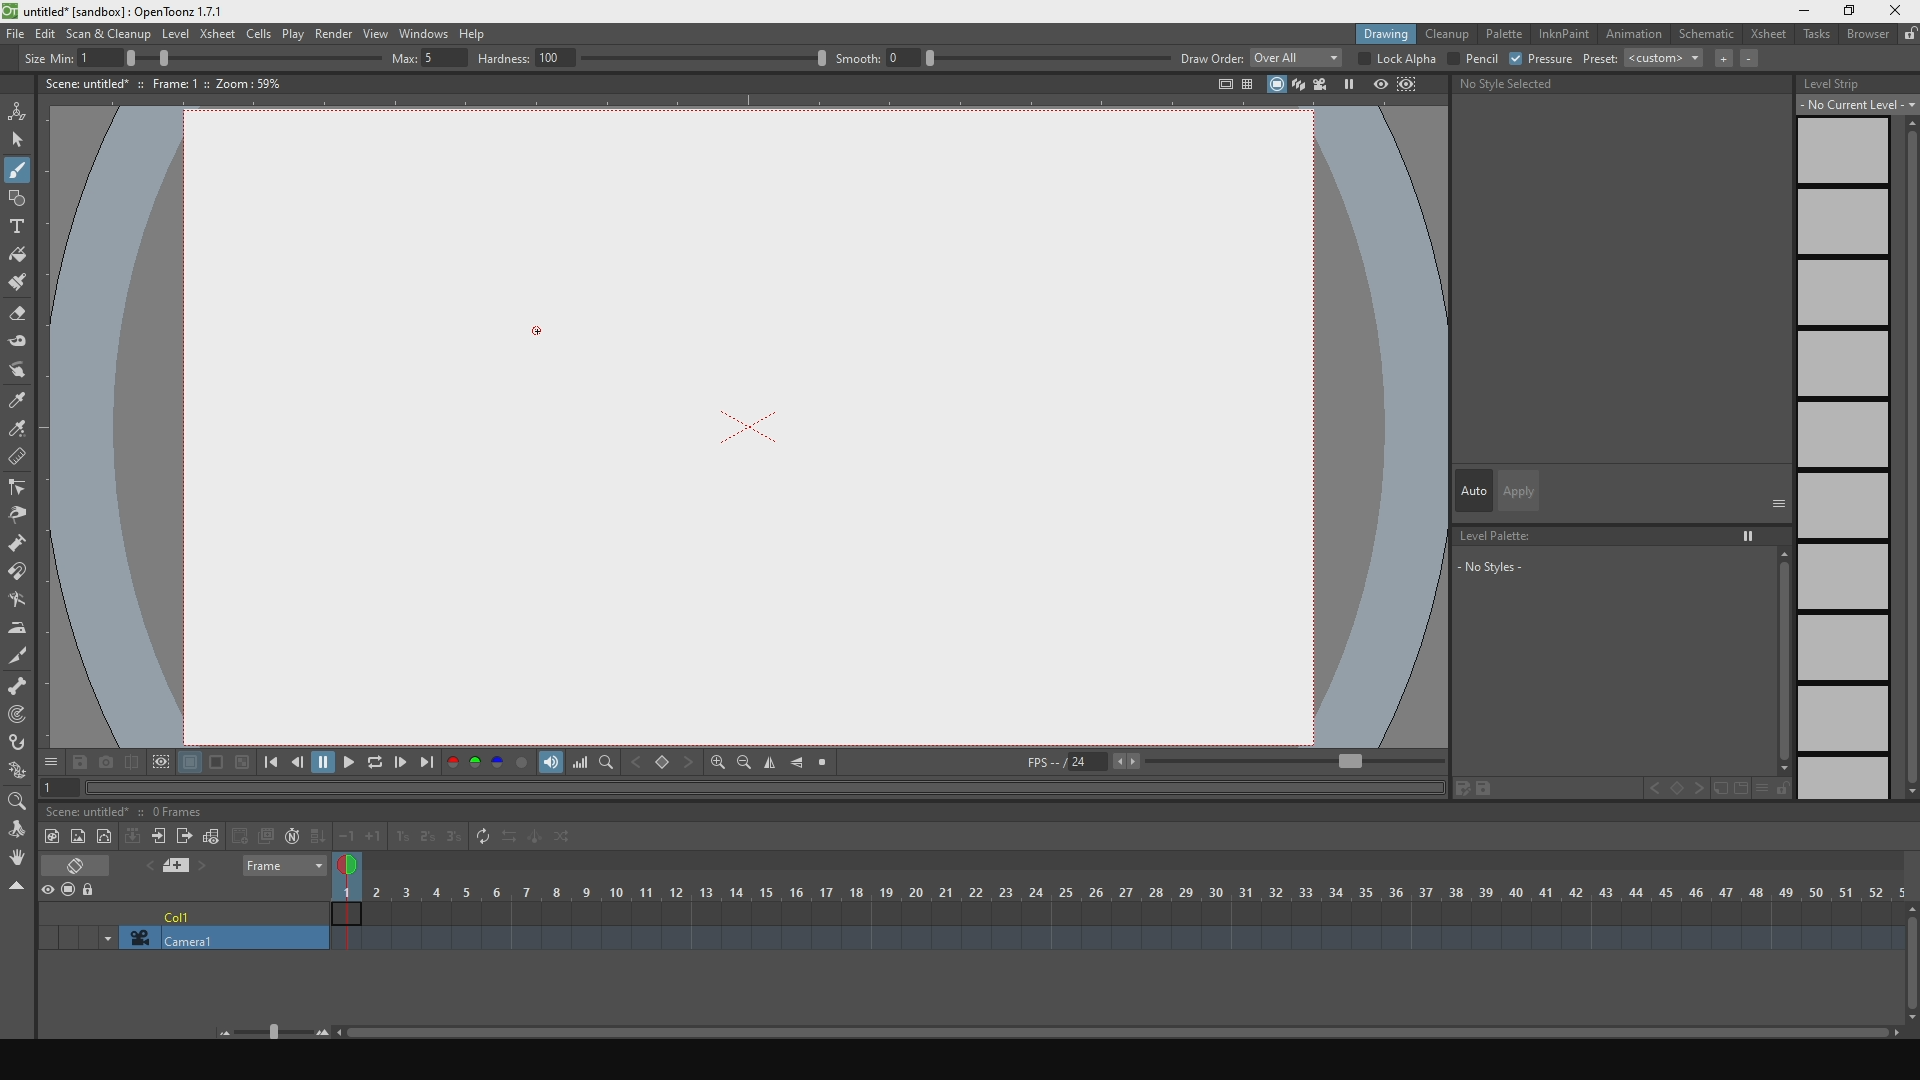 This screenshot has width=1920, height=1080. I want to click on save, so click(79, 763).